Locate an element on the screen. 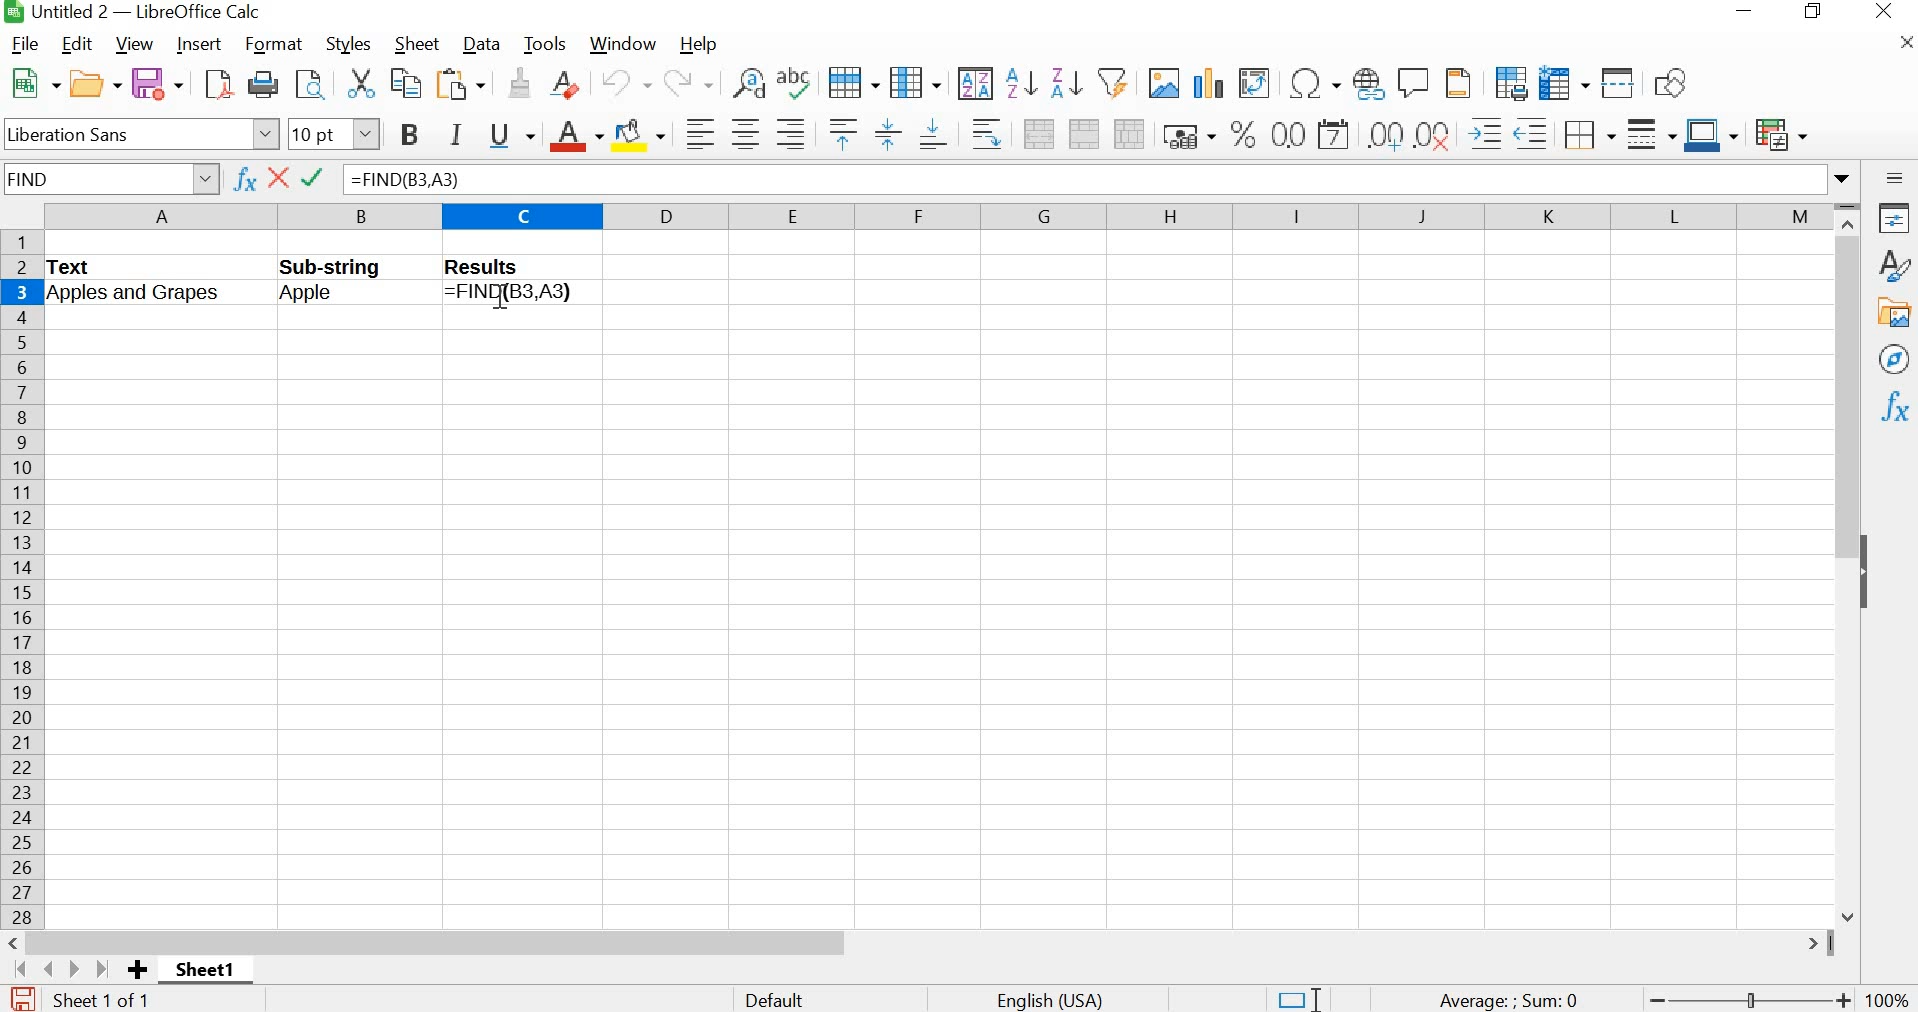 This screenshot has height=1012, width=1918. redo is located at coordinates (688, 82).